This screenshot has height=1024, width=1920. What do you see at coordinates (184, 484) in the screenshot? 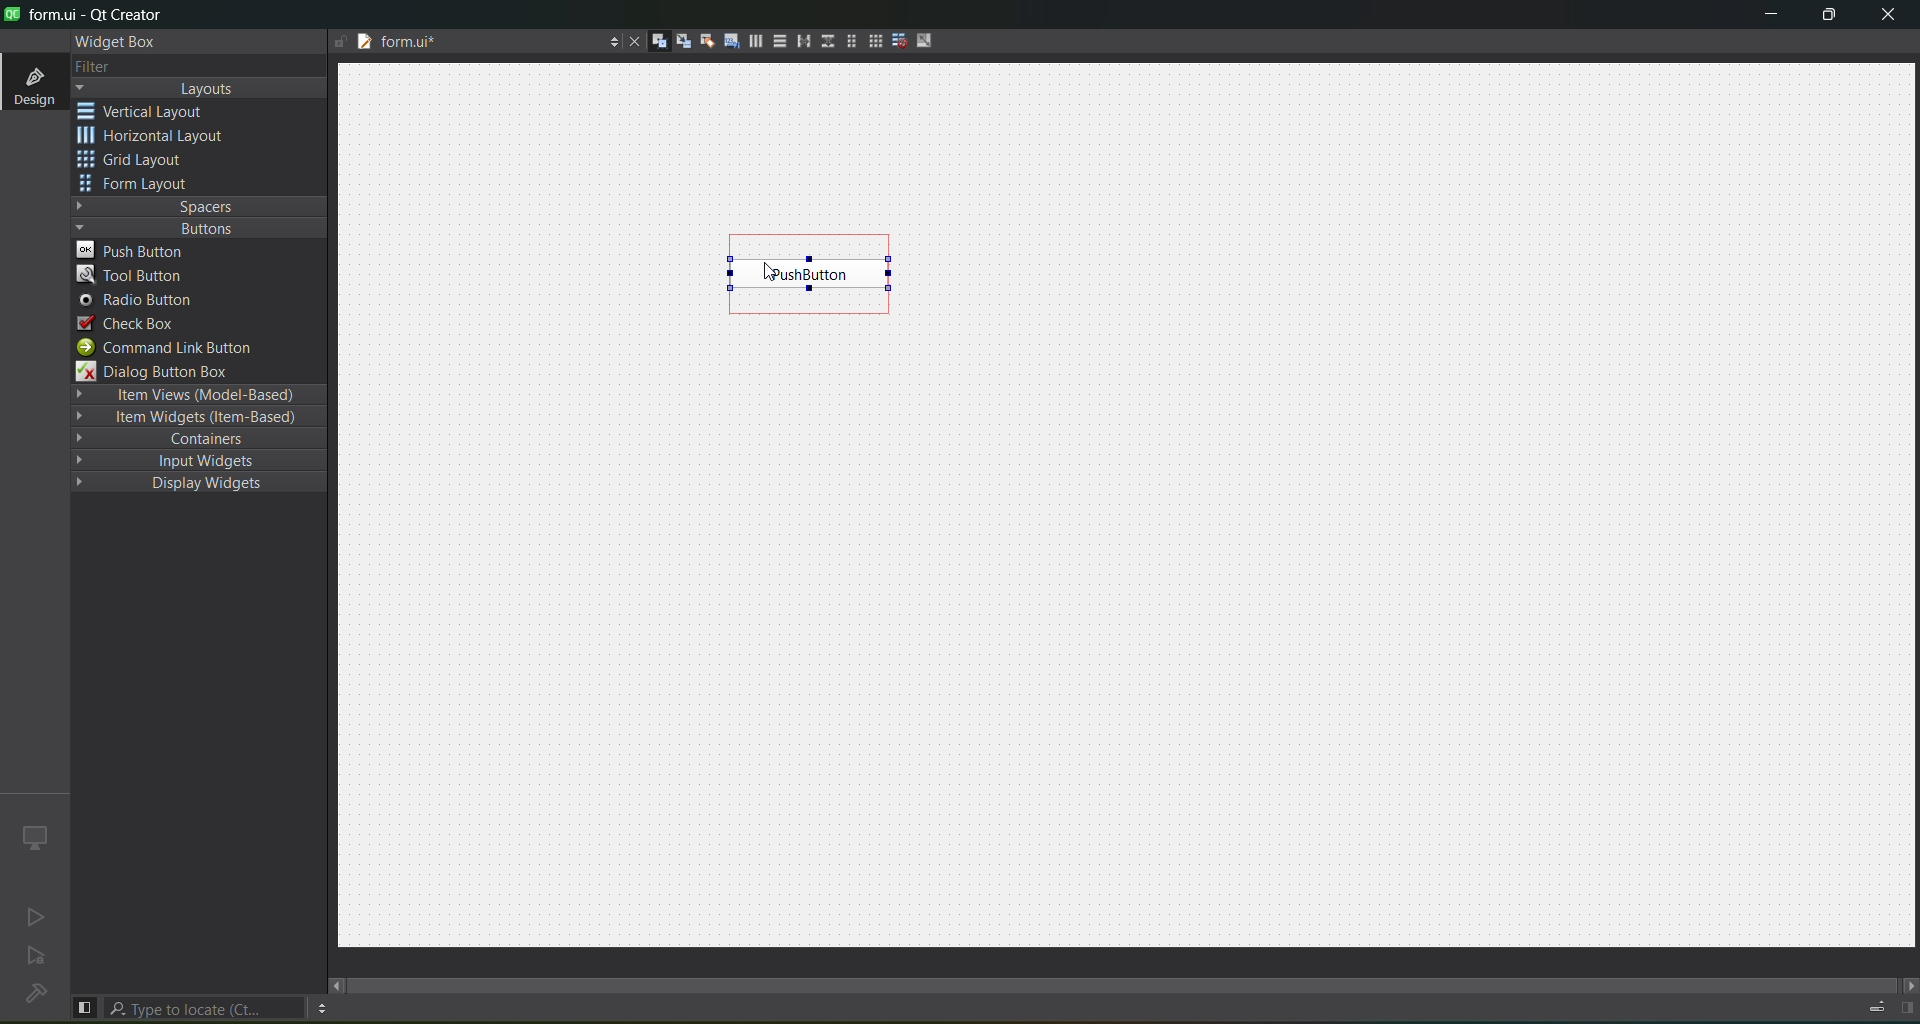
I see `display widgets` at bounding box center [184, 484].